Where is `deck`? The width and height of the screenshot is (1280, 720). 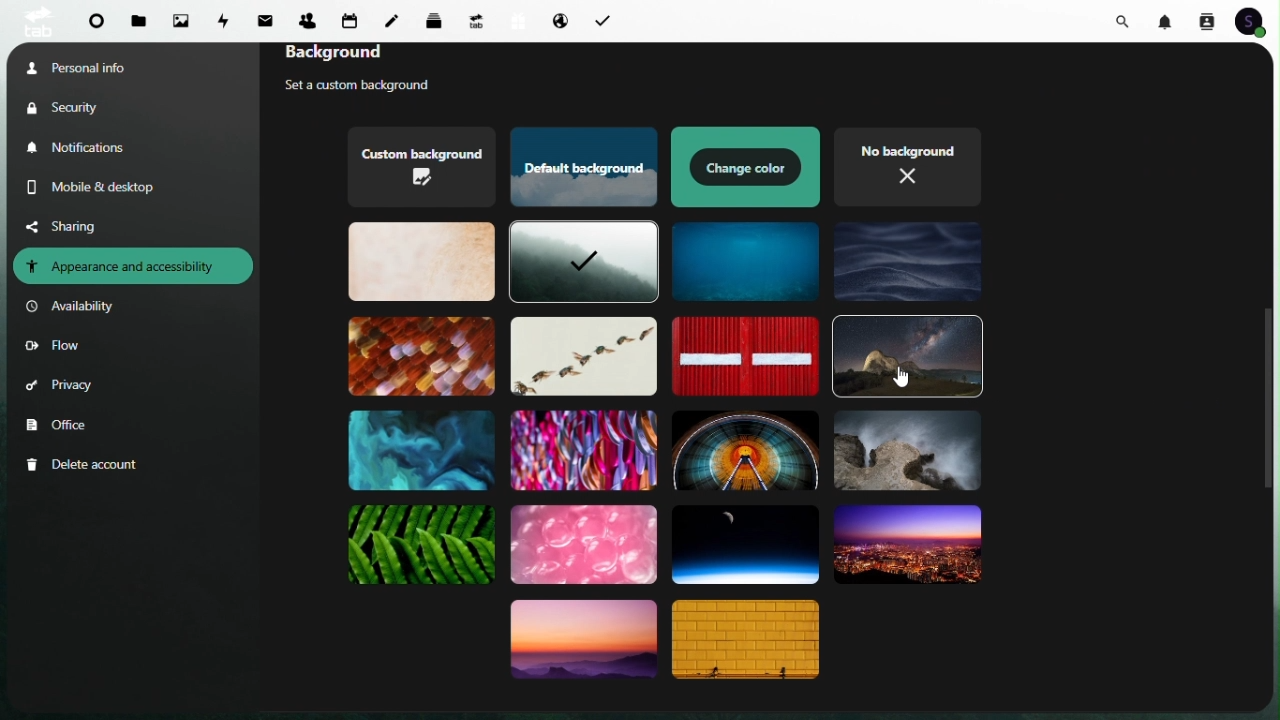 deck is located at coordinates (438, 19).